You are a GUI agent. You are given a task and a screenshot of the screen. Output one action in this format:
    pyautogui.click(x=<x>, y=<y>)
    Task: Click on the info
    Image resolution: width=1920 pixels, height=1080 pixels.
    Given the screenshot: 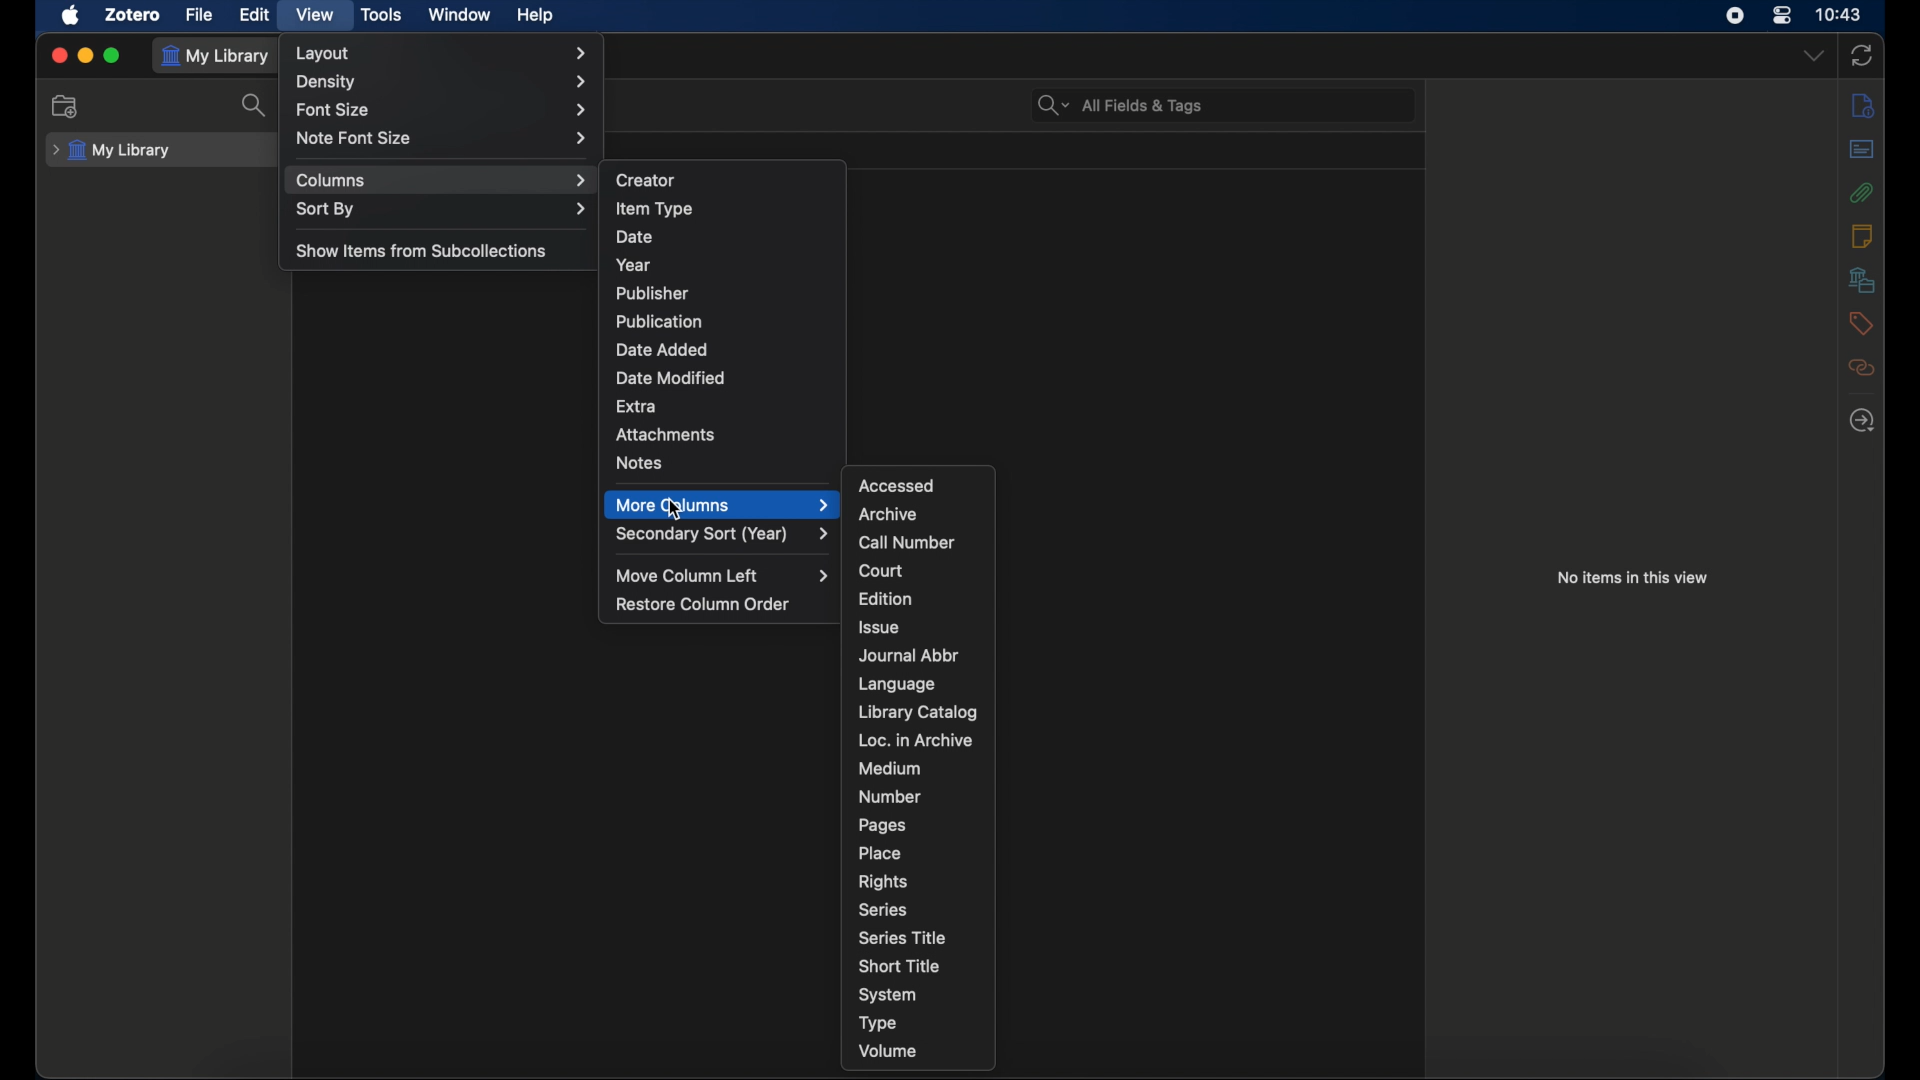 What is the action you would take?
    pyautogui.click(x=1862, y=105)
    